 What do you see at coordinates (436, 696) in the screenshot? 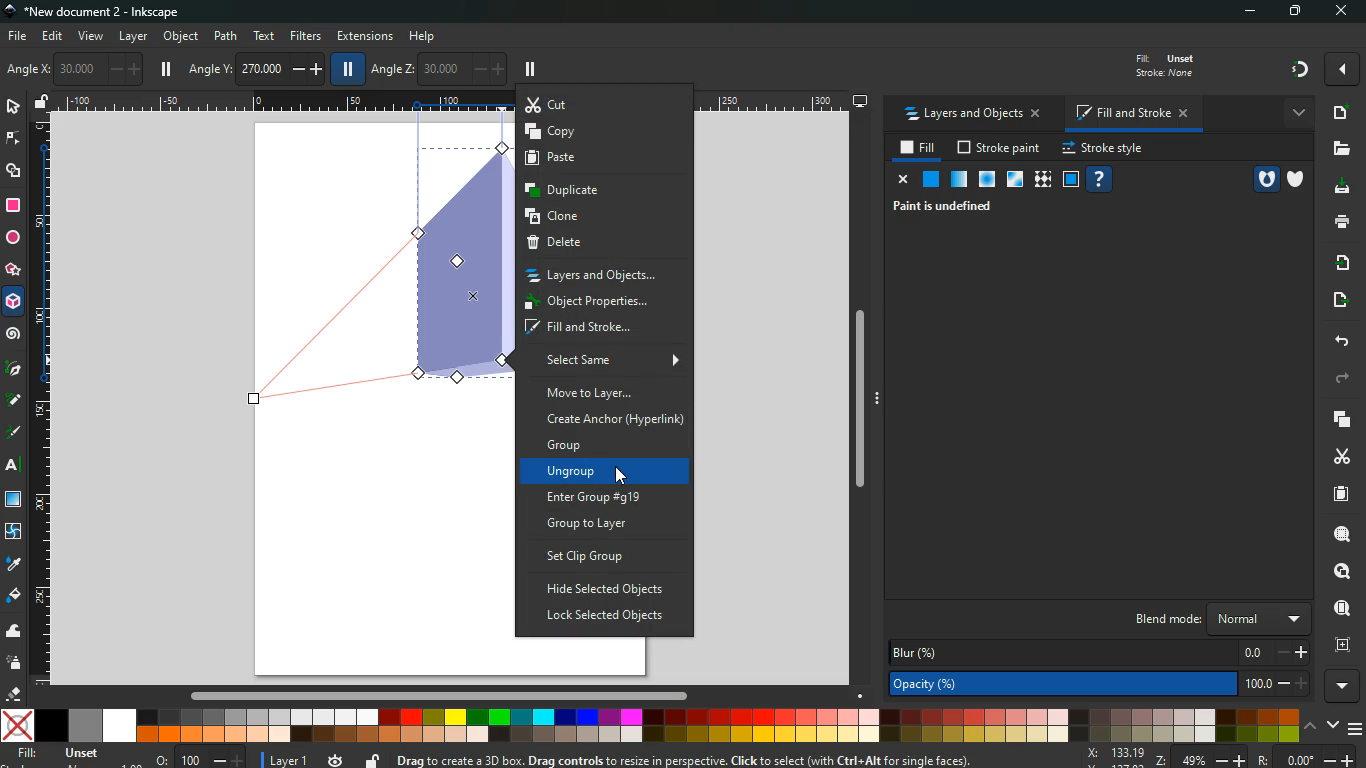
I see `Scroll bar` at bounding box center [436, 696].